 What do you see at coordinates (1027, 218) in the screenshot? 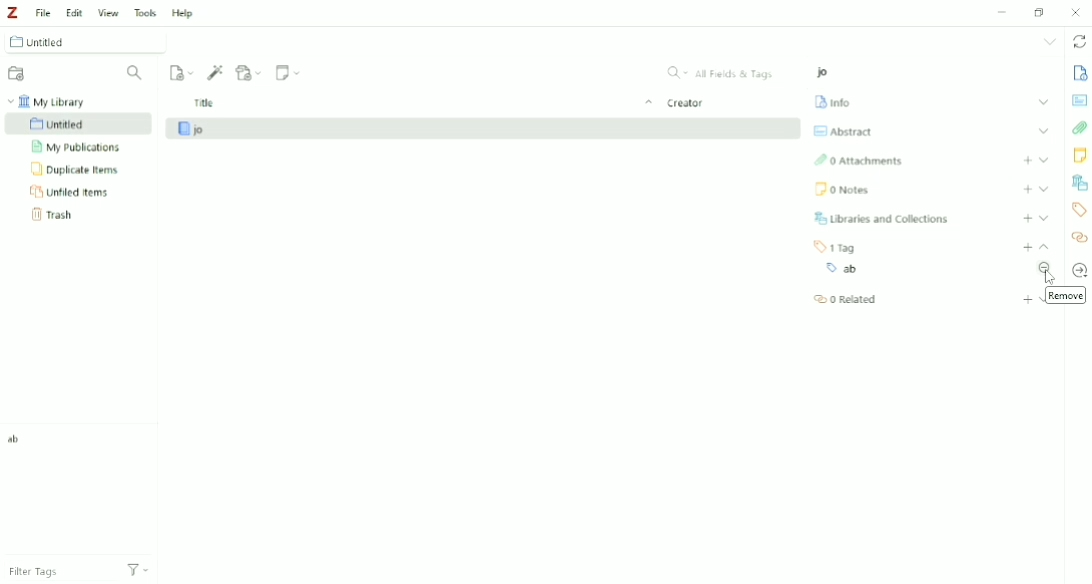
I see `Add` at bounding box center [1027, 218].